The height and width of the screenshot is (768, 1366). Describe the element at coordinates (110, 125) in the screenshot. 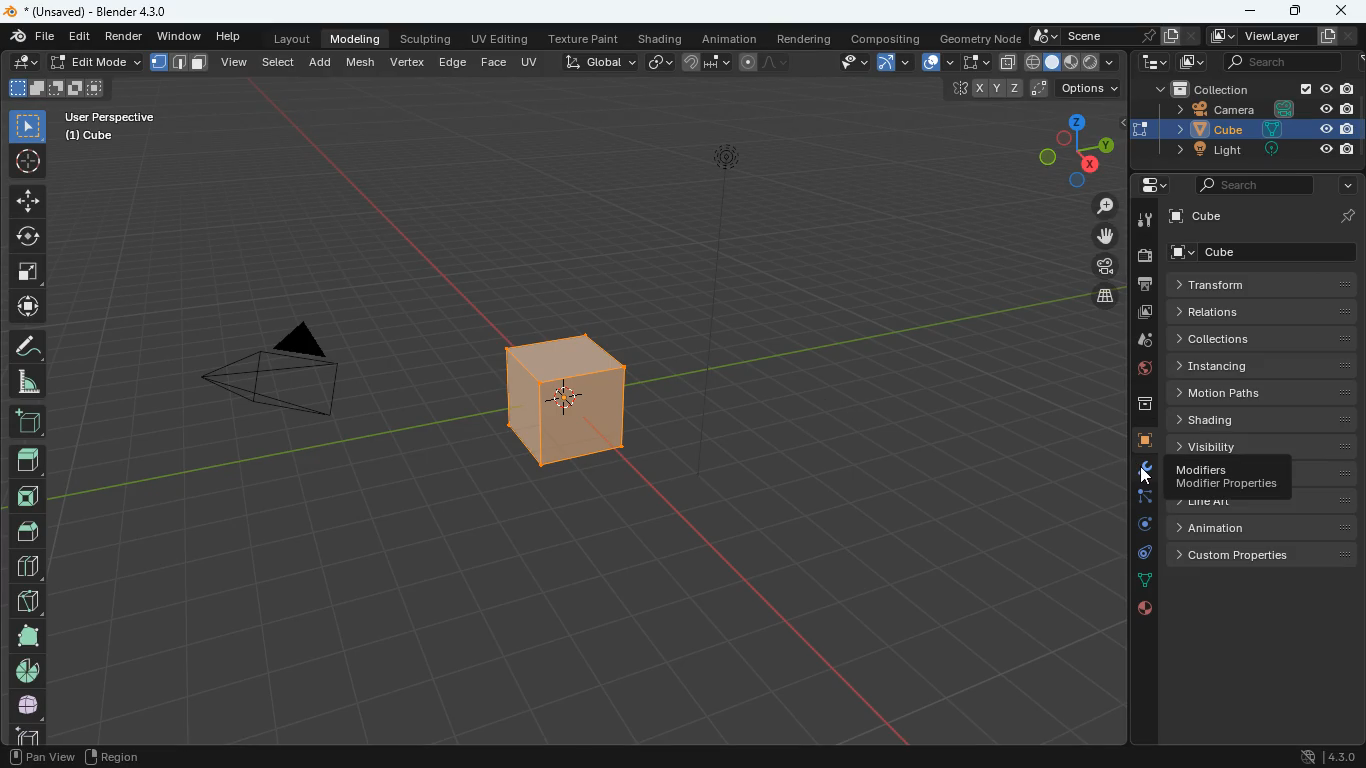

I see `User Perspective
fr a.` at that location.